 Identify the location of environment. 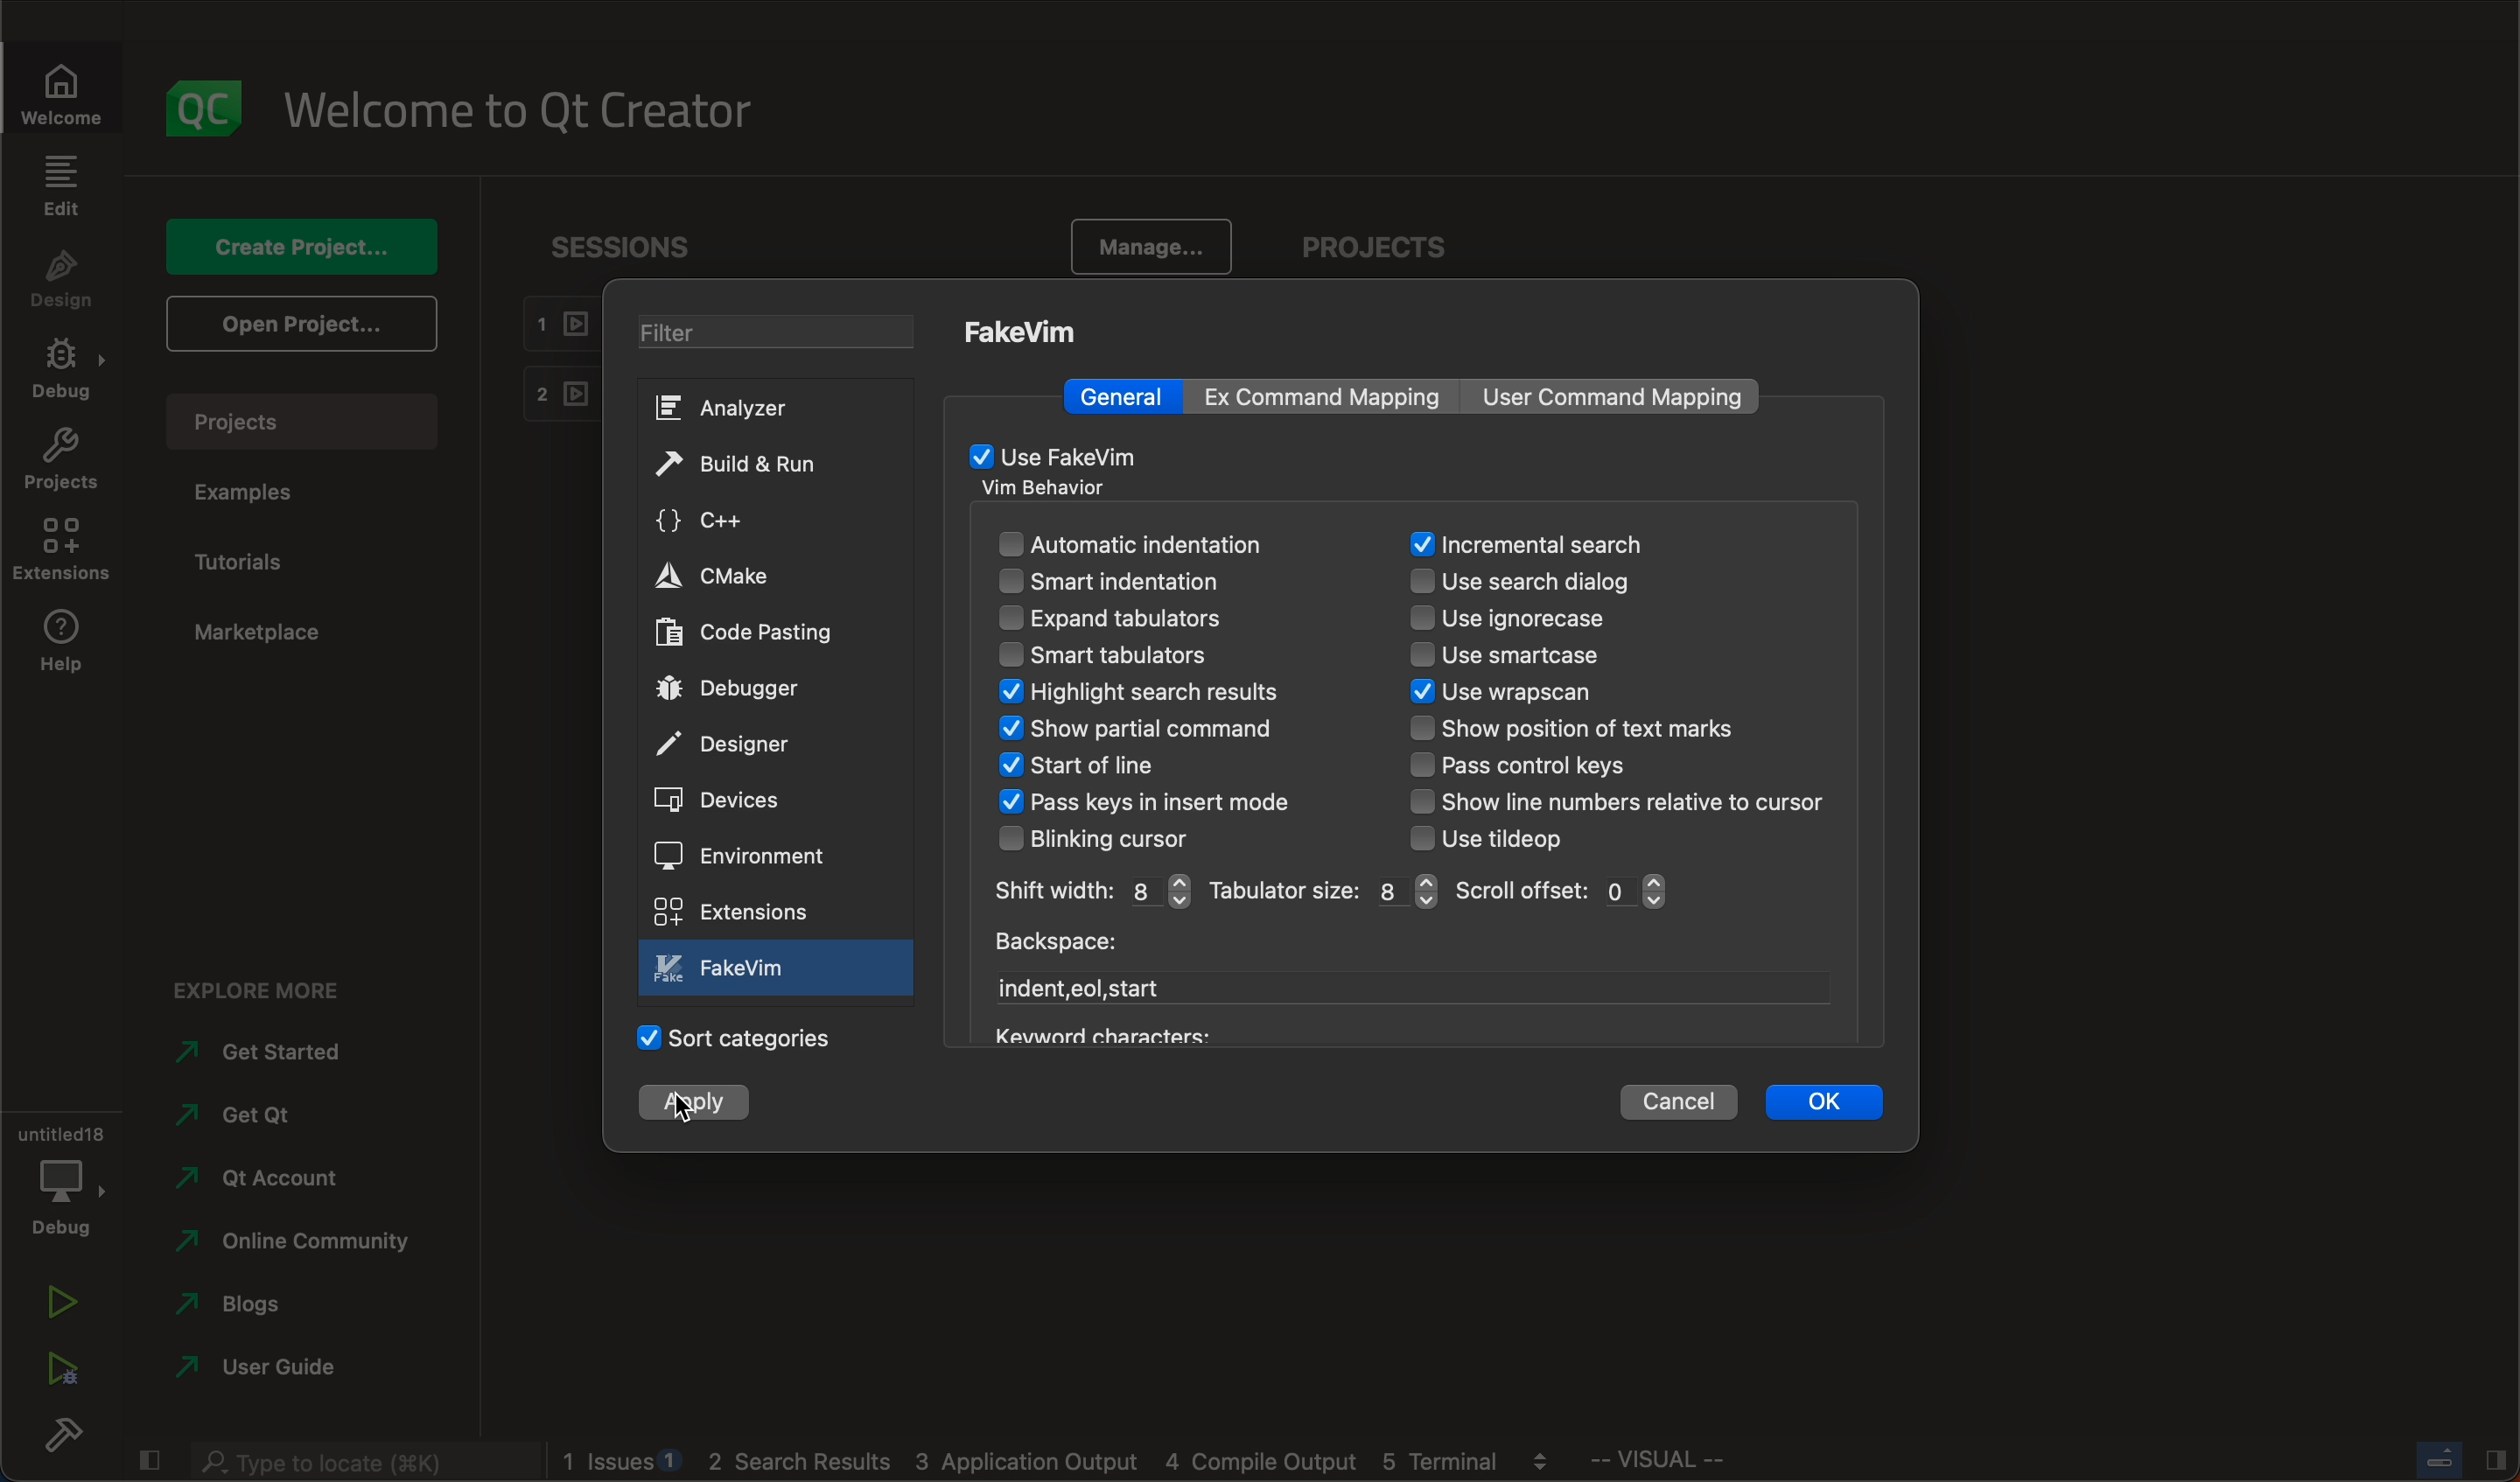
(751, 855).